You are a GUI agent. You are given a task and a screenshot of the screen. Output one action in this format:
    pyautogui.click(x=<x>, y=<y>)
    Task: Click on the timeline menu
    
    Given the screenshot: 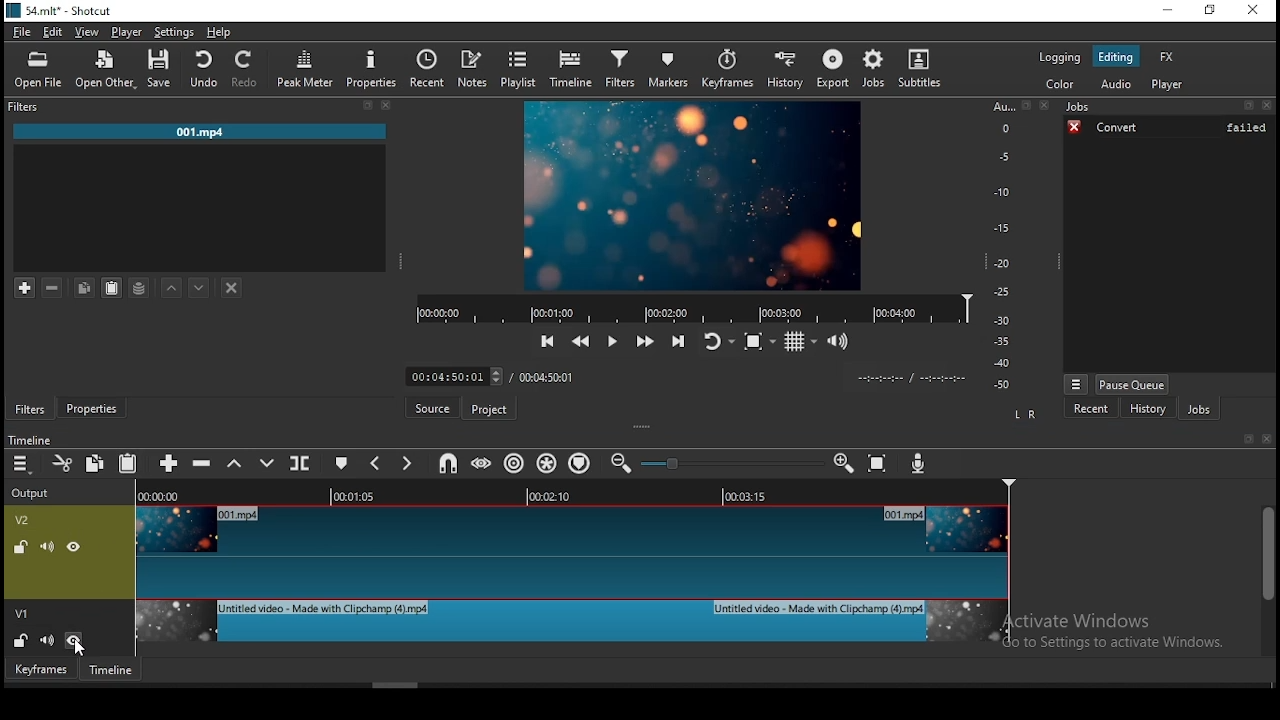 What is the action you would take?
    pyautogui.click(x=23, y=467)
    